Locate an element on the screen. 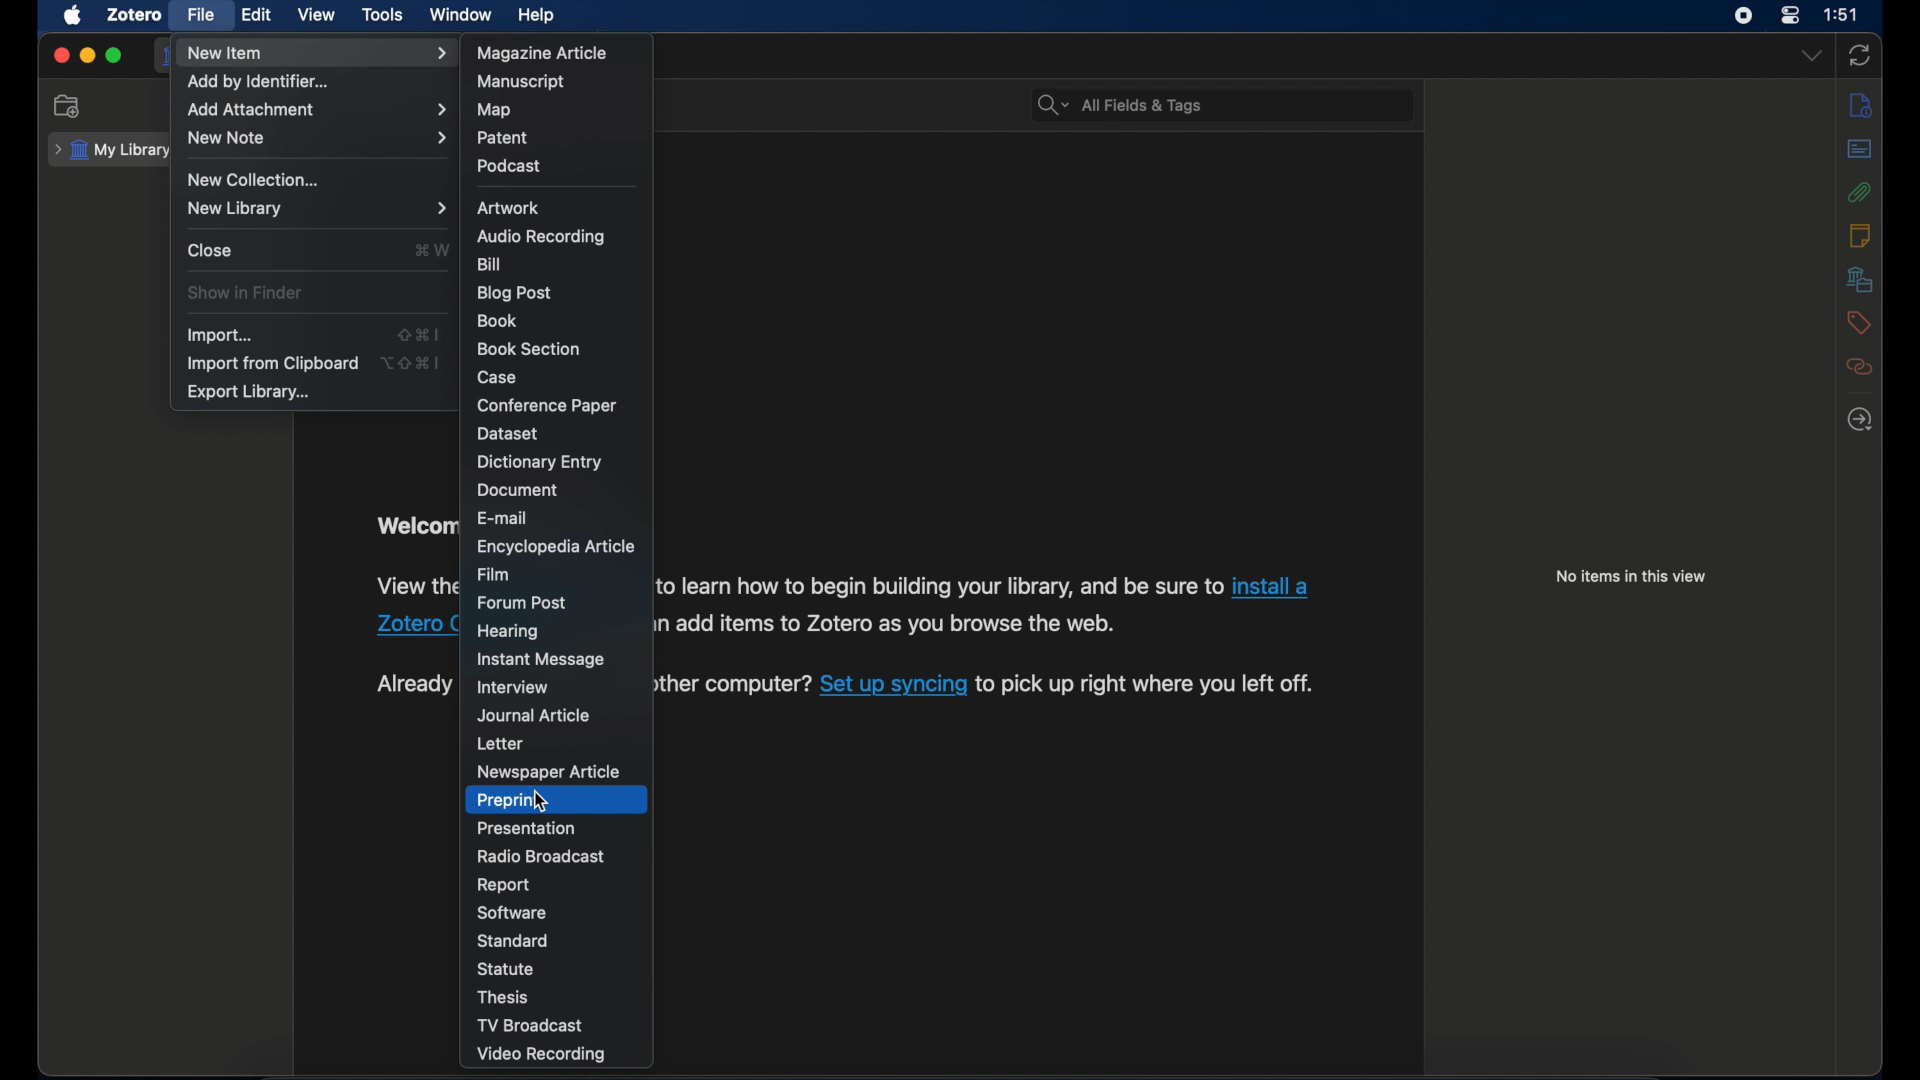  All Fields & Tags is located at coordinates (1219, 103).